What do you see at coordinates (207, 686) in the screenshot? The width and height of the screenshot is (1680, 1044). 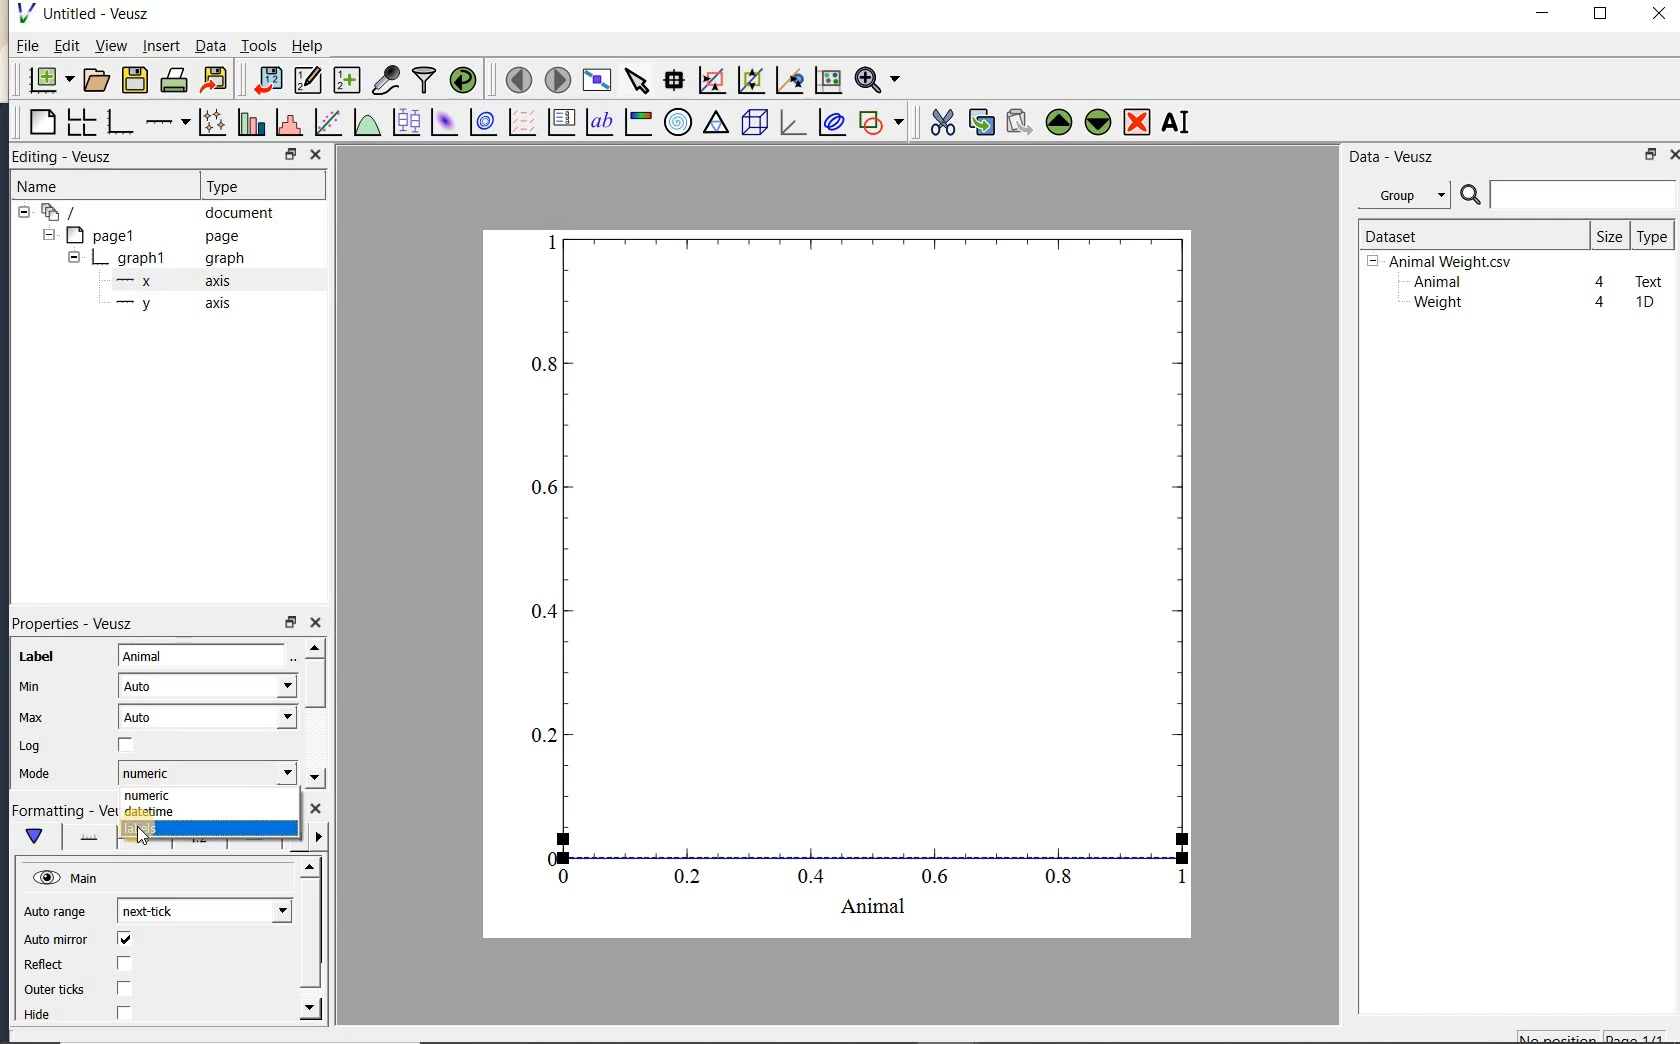 I see `Auto` at bounding box center [207, 686].